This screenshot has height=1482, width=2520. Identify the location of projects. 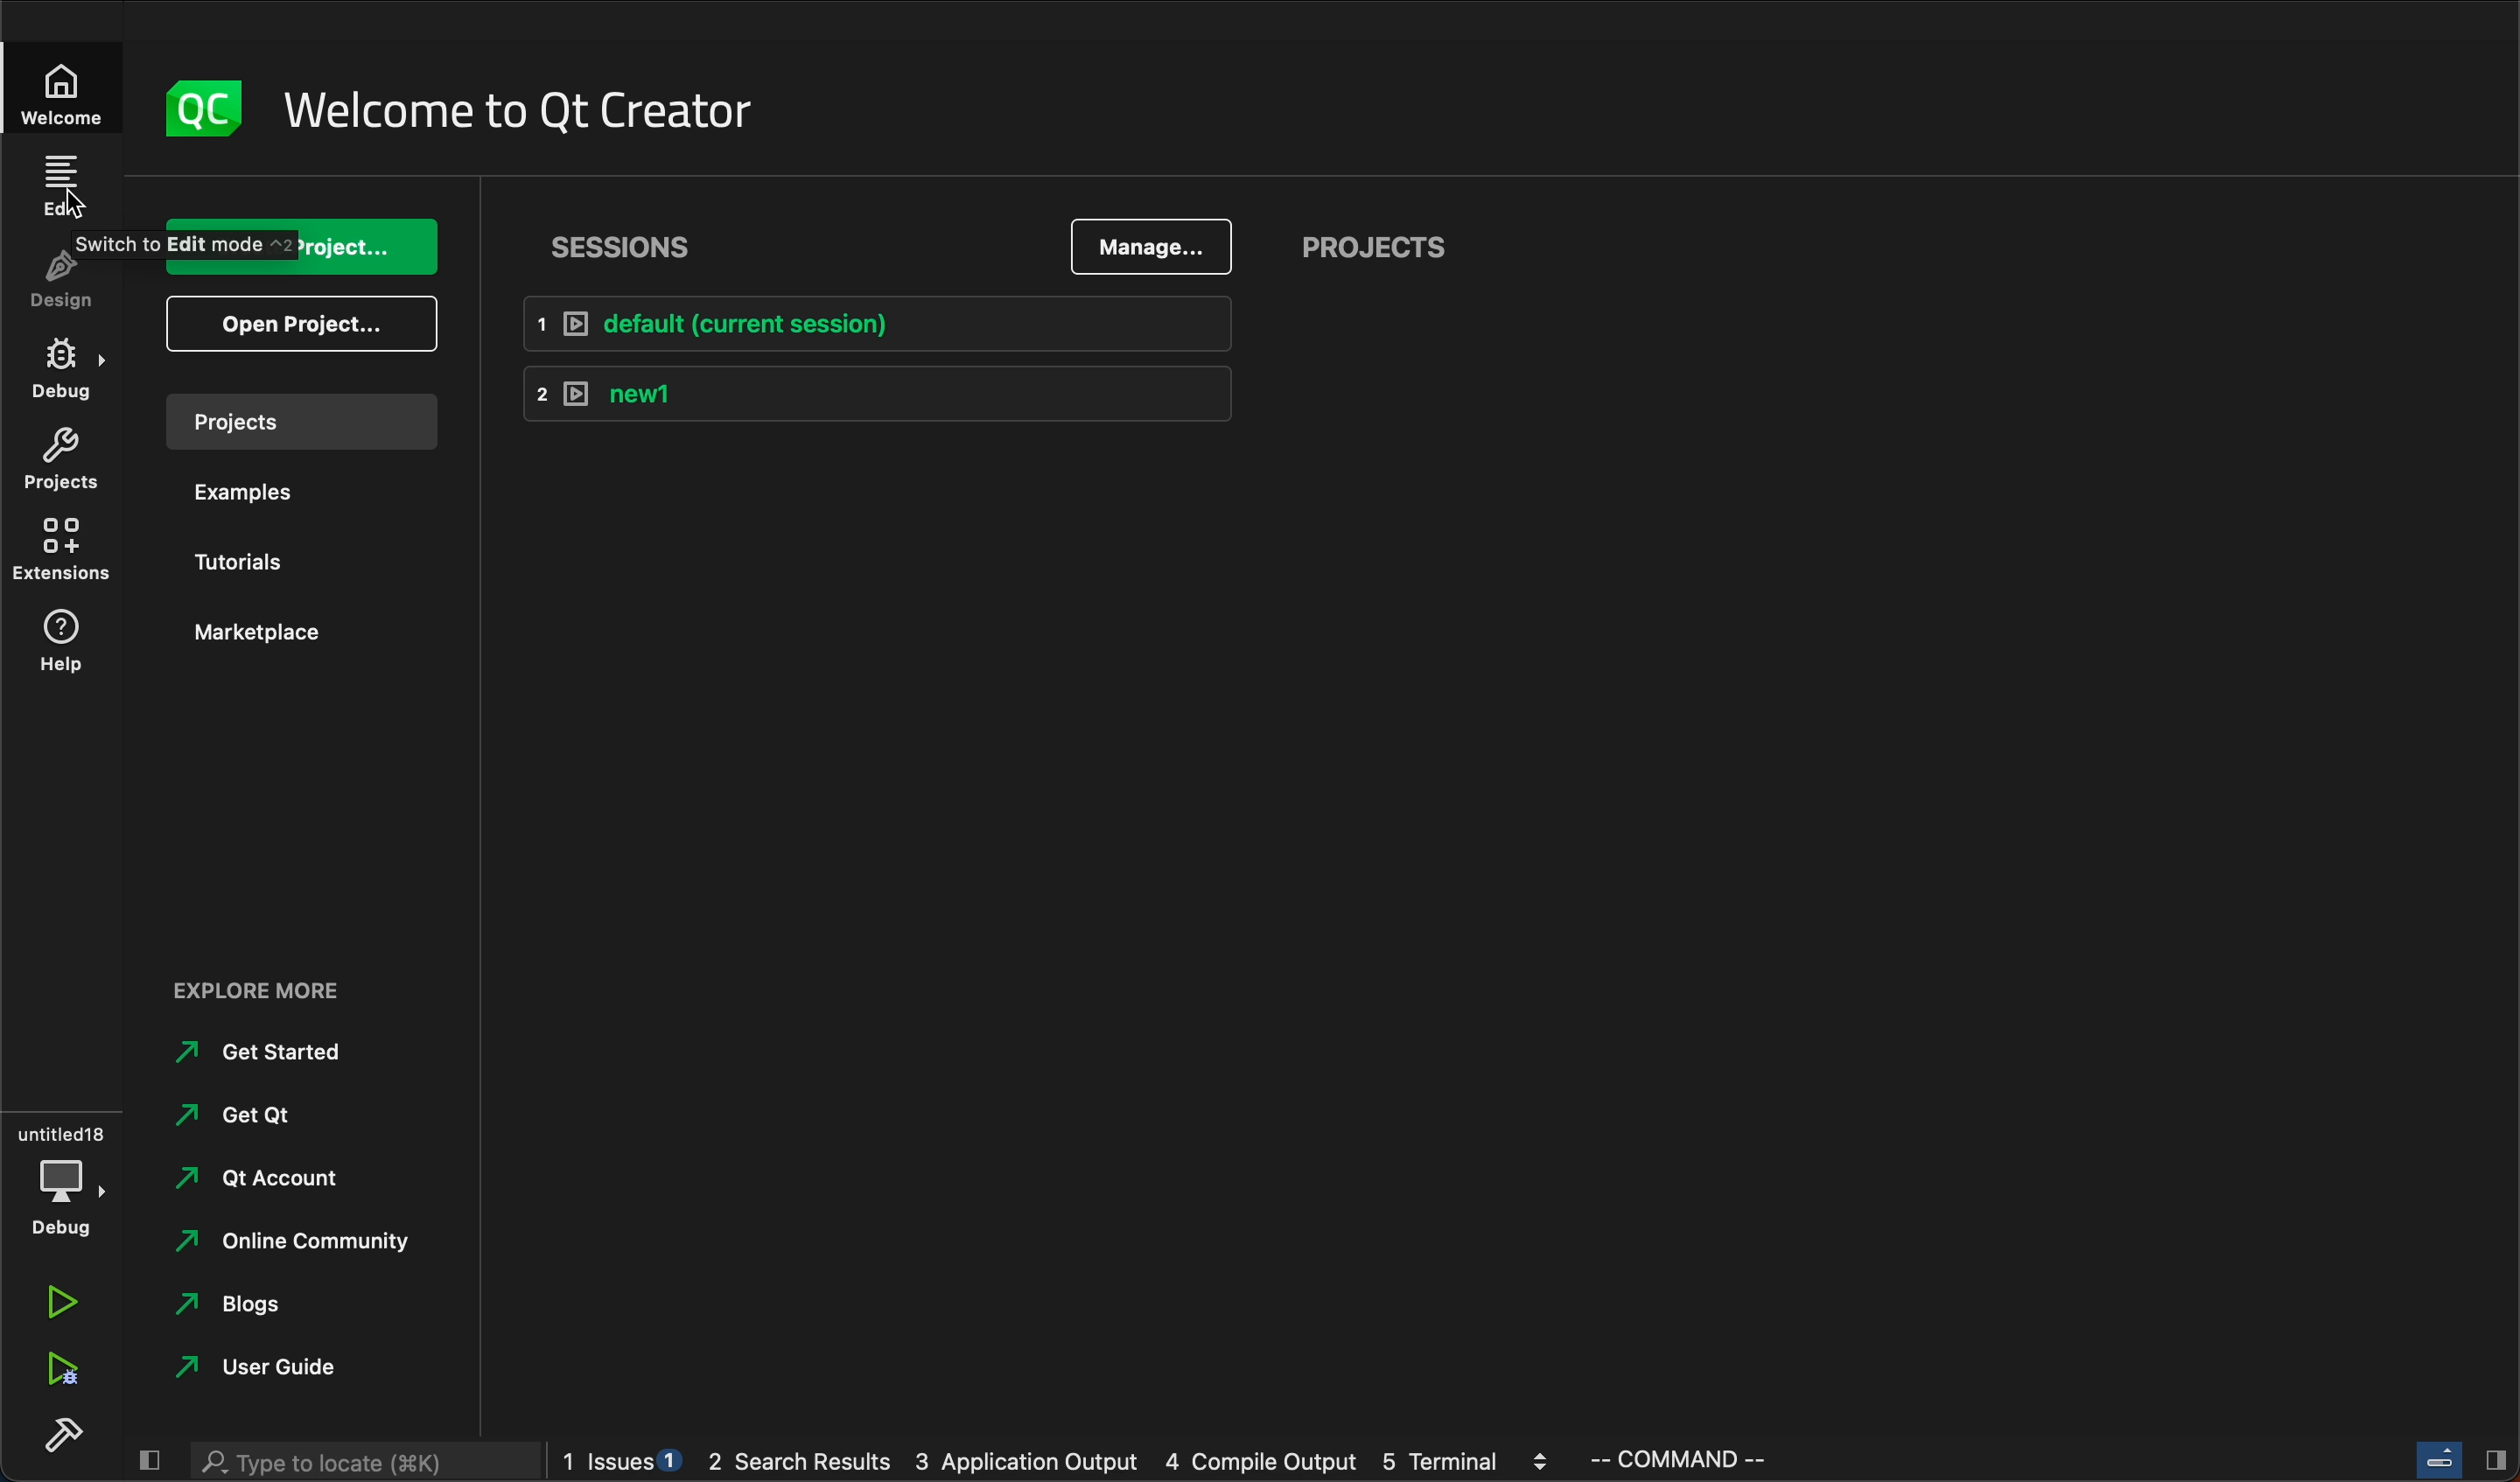
(295, 422).